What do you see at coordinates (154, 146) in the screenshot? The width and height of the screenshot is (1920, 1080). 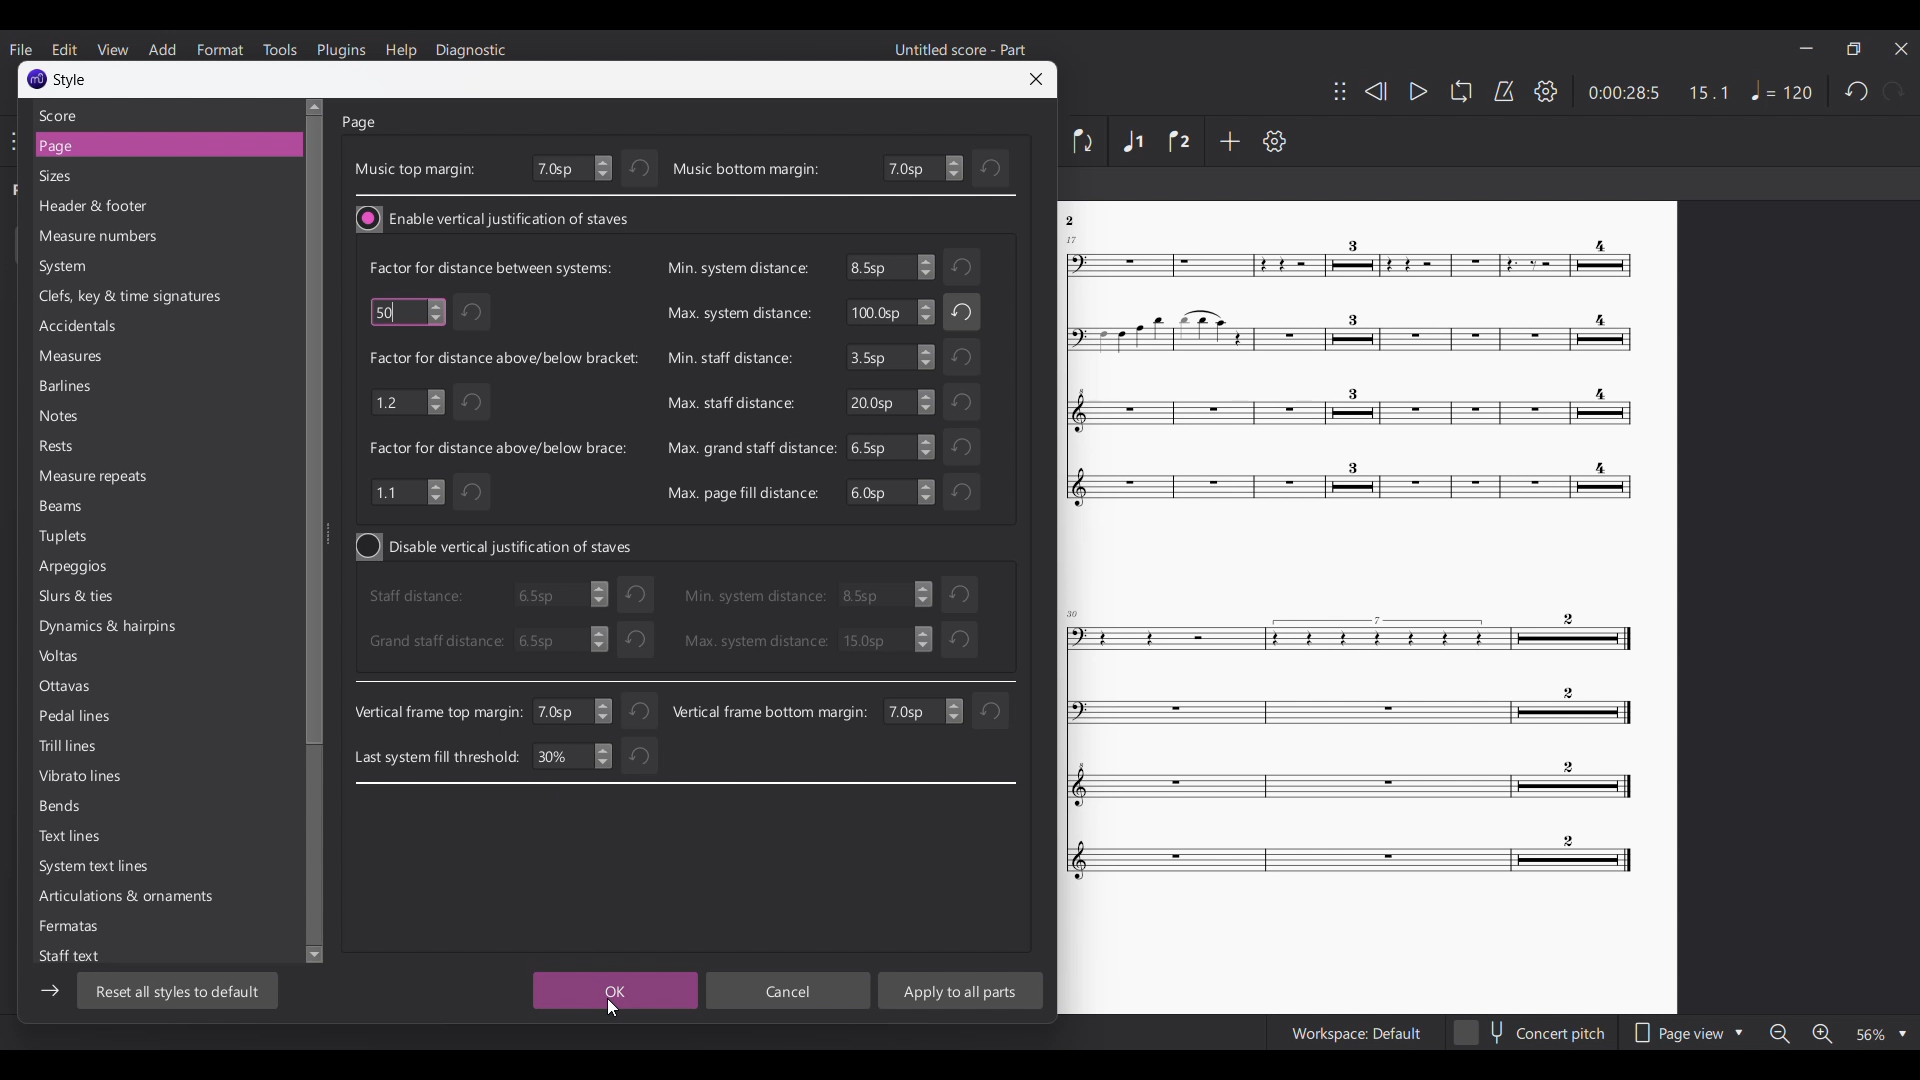 I see `Page` at bounding box center [154, 146].